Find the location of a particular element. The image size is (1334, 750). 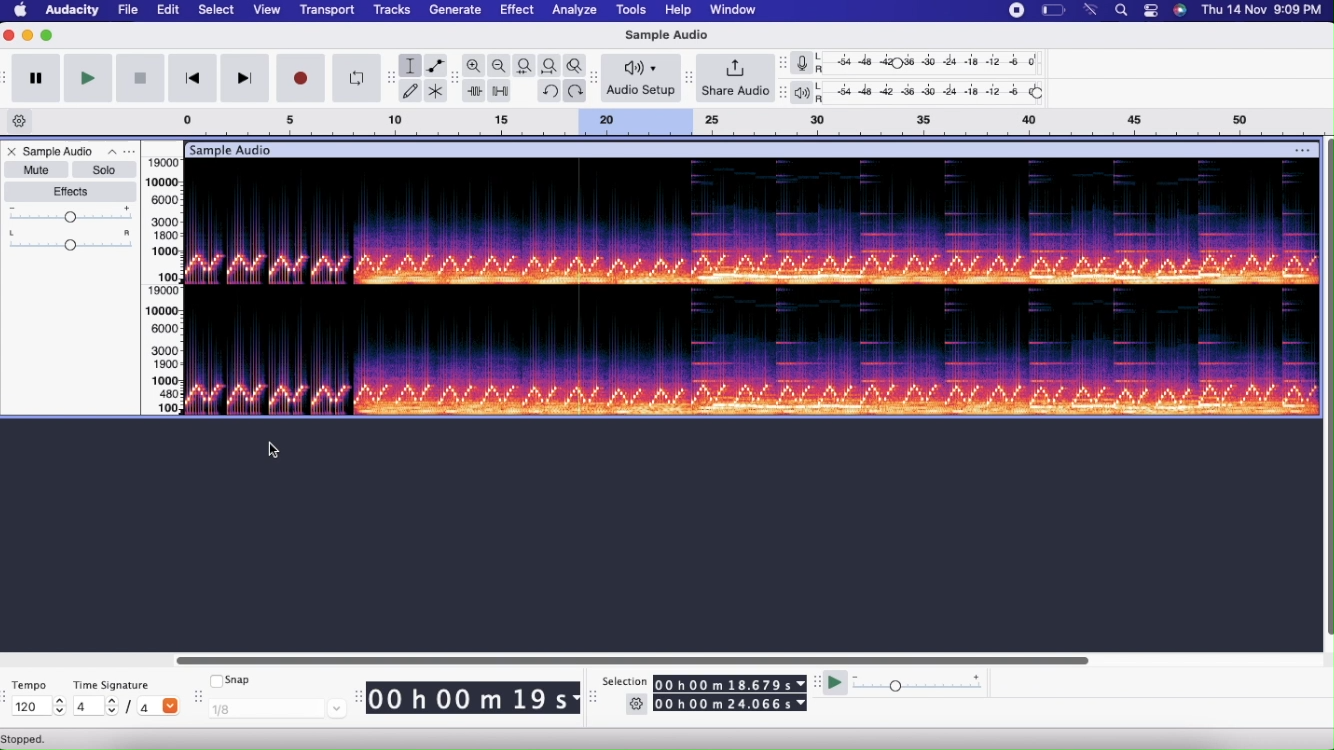

Window is located at coordinates (731, 11).